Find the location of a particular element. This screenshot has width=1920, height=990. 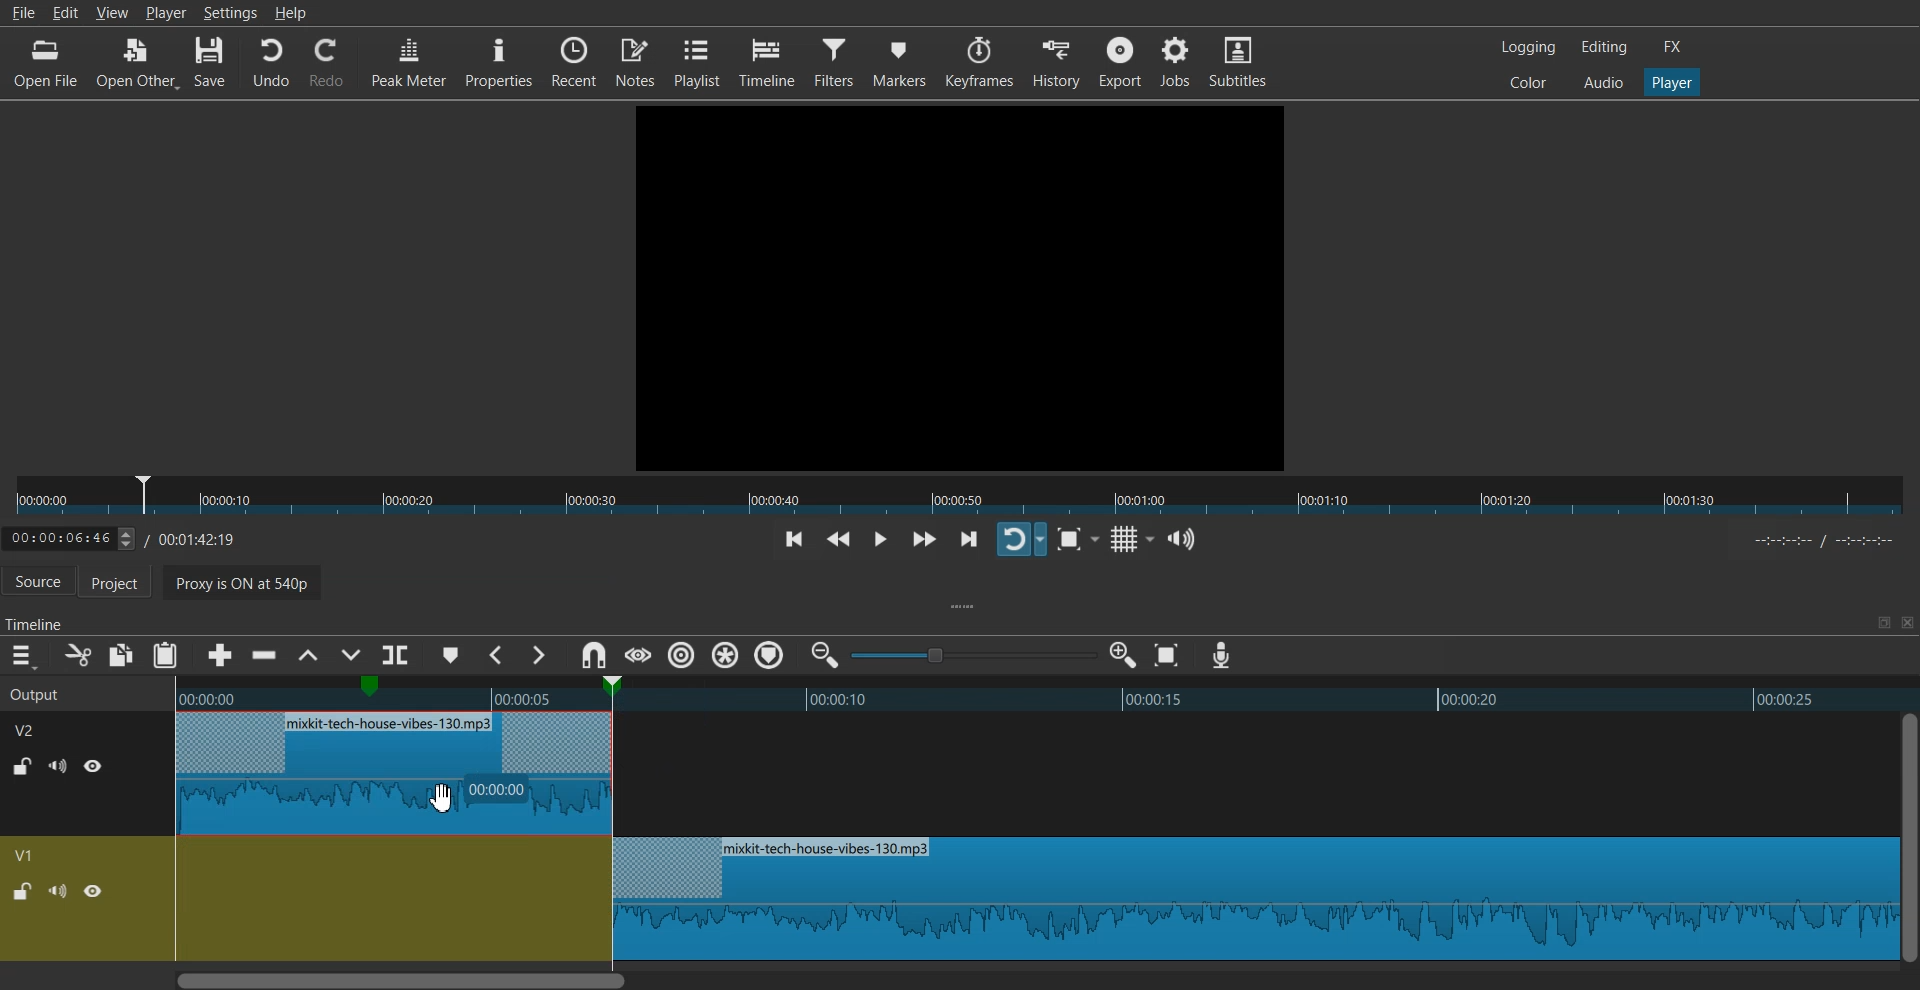

View is located at coordinates (112, 15).